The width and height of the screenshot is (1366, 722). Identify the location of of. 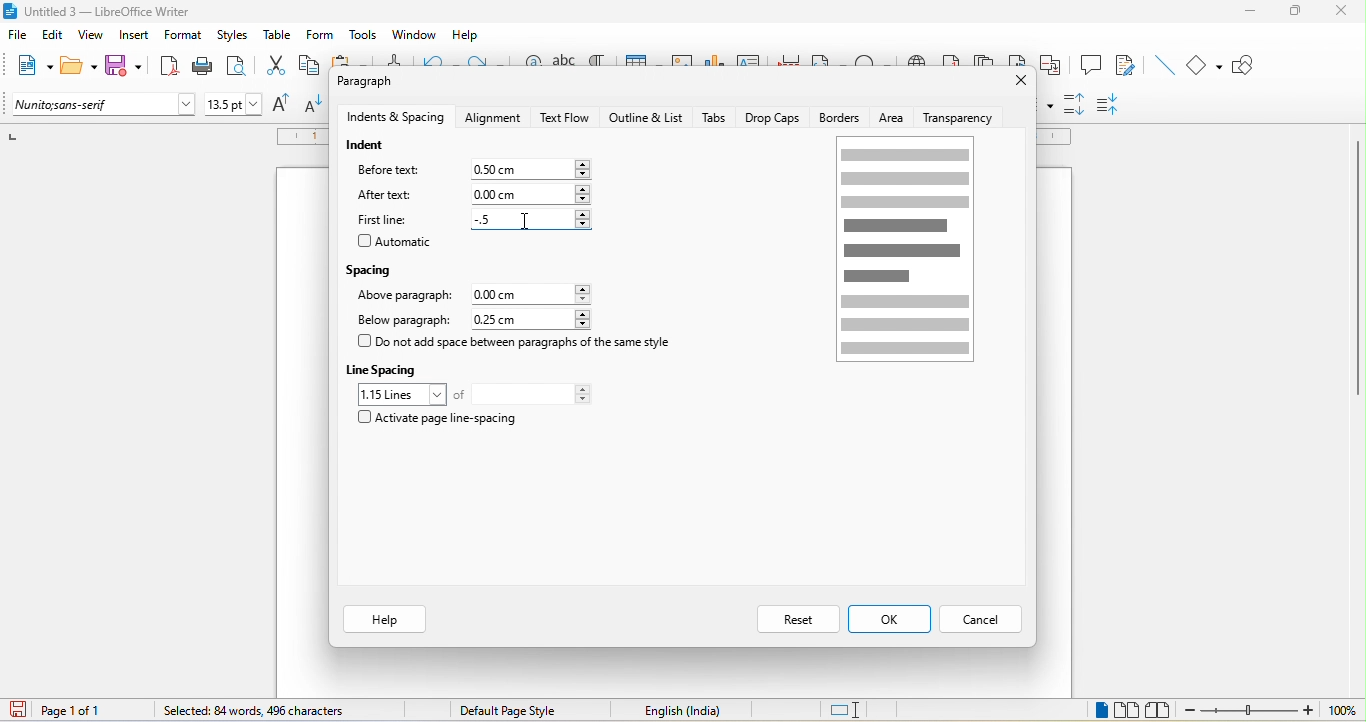
(459, 394).